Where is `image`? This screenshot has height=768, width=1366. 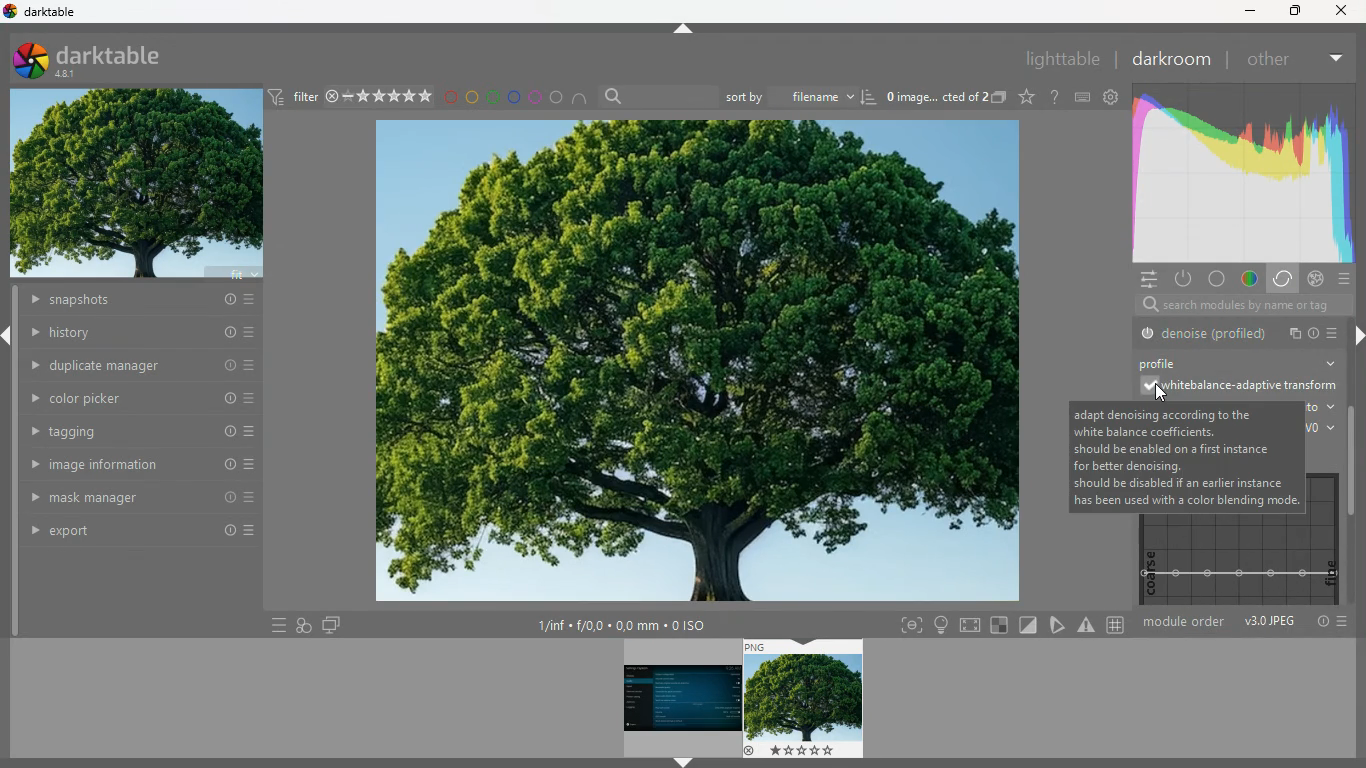 image is located at coordinates (933, 95).